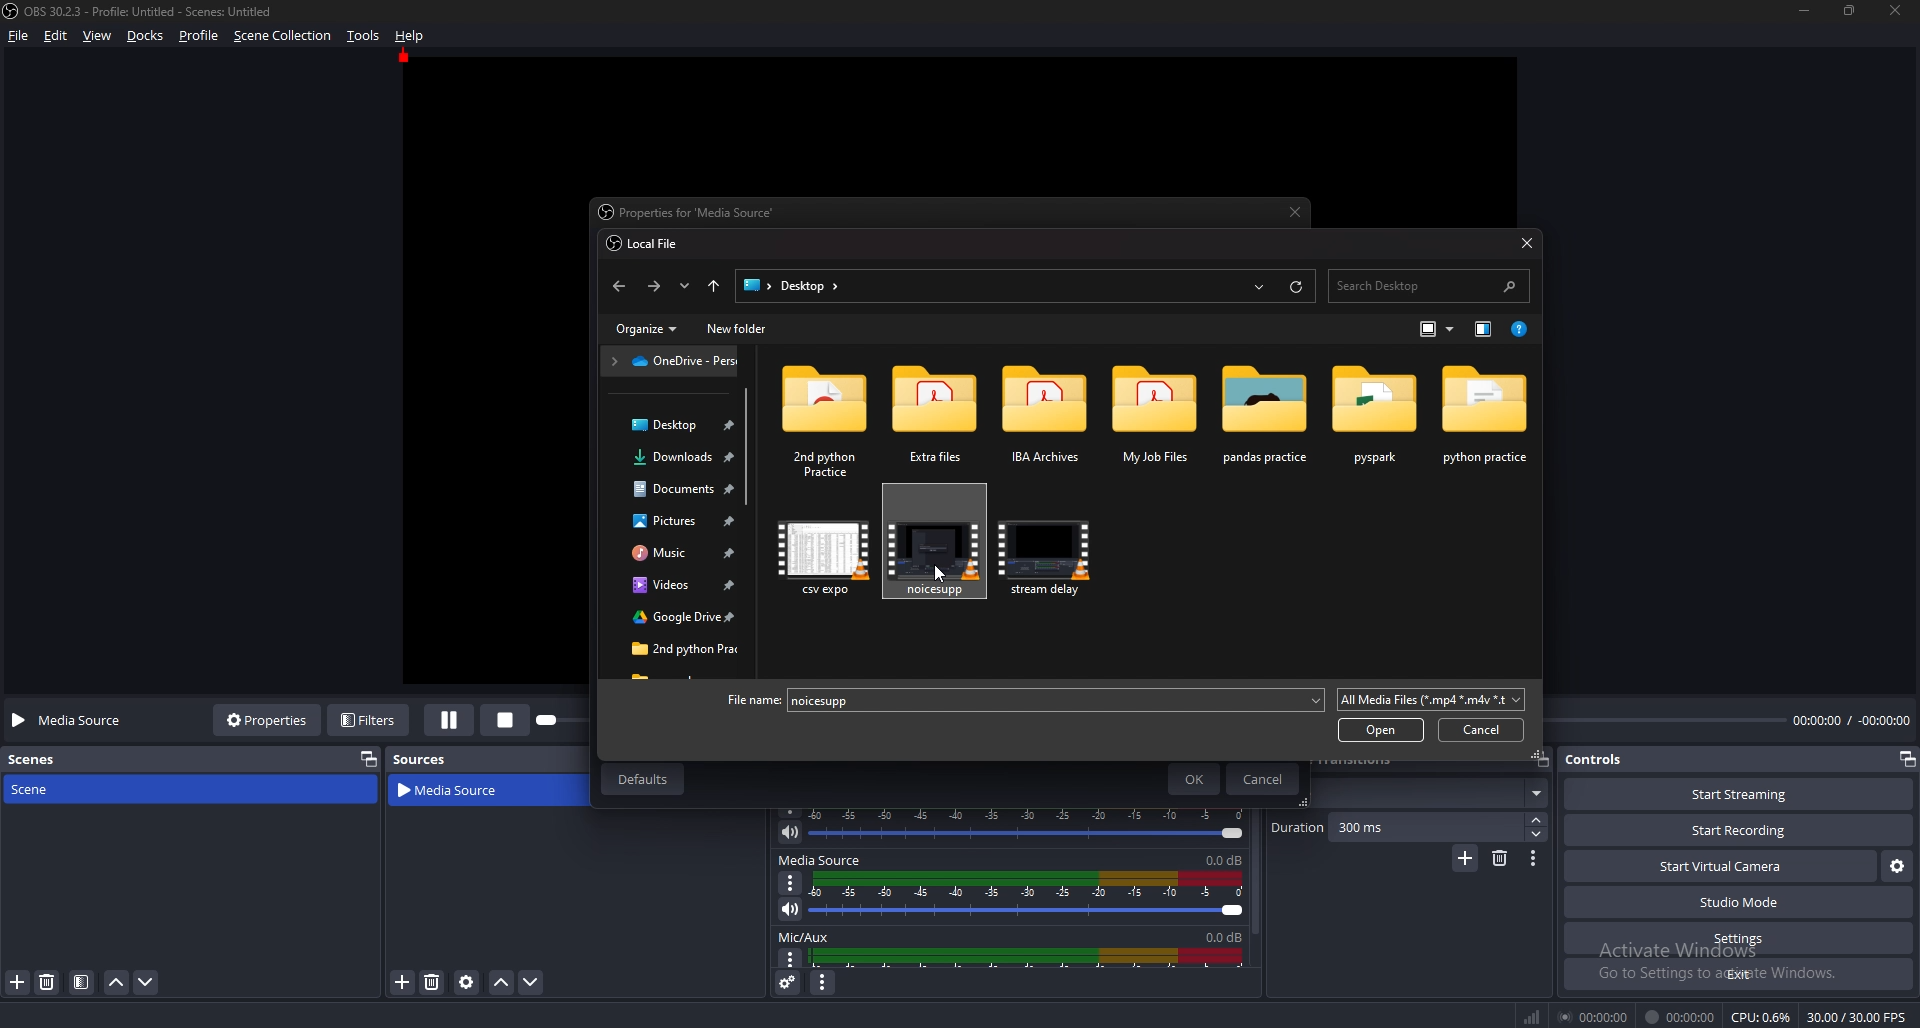  Describe the element at coordinates (530, 982) in the screenshot. I see `Move sources down` at that location.